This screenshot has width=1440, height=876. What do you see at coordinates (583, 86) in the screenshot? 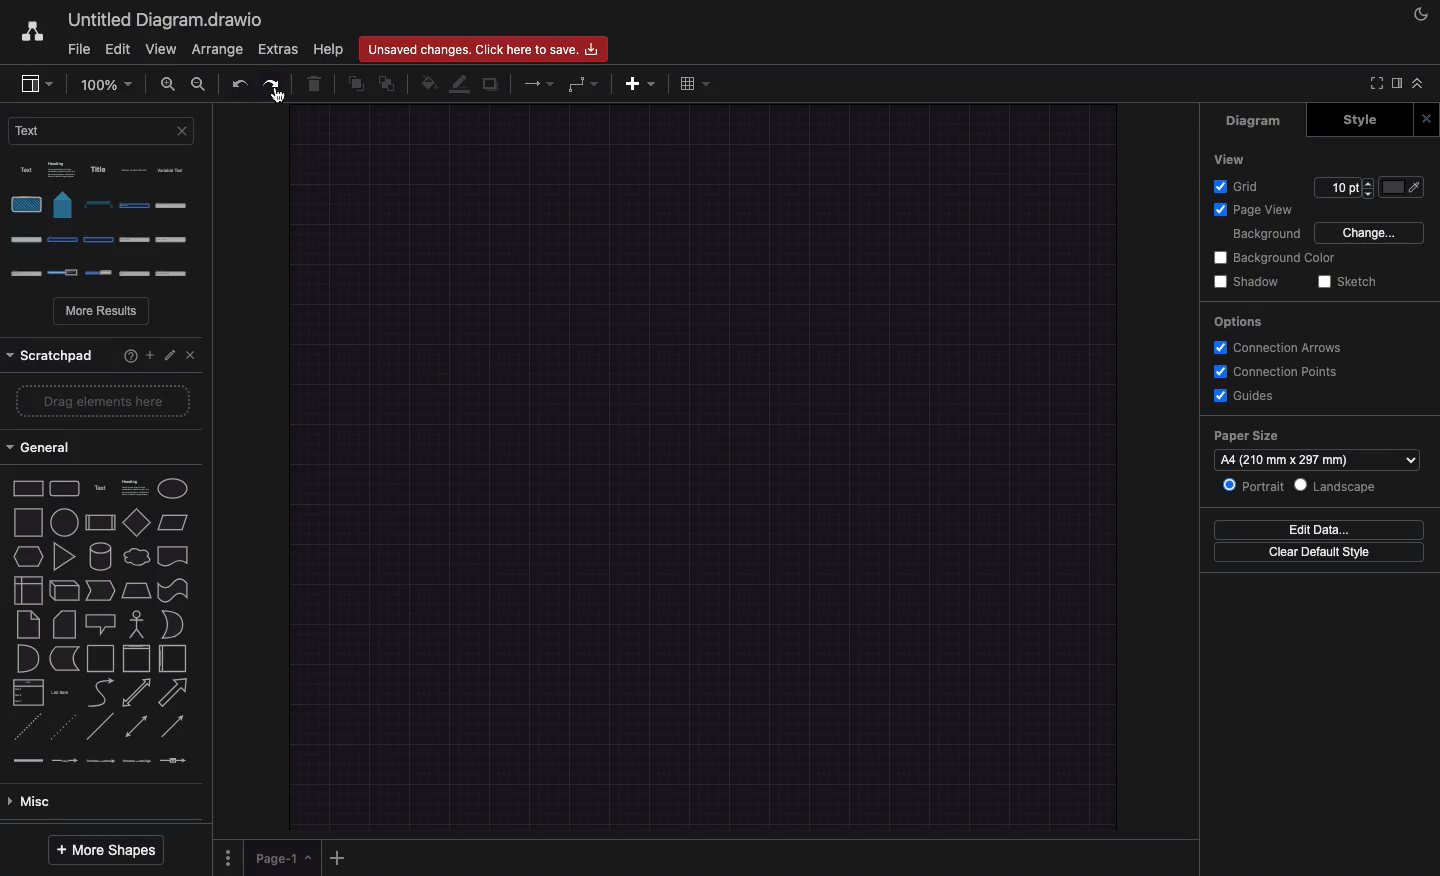
I see `Waypoints` at bounding box center [583, 86].